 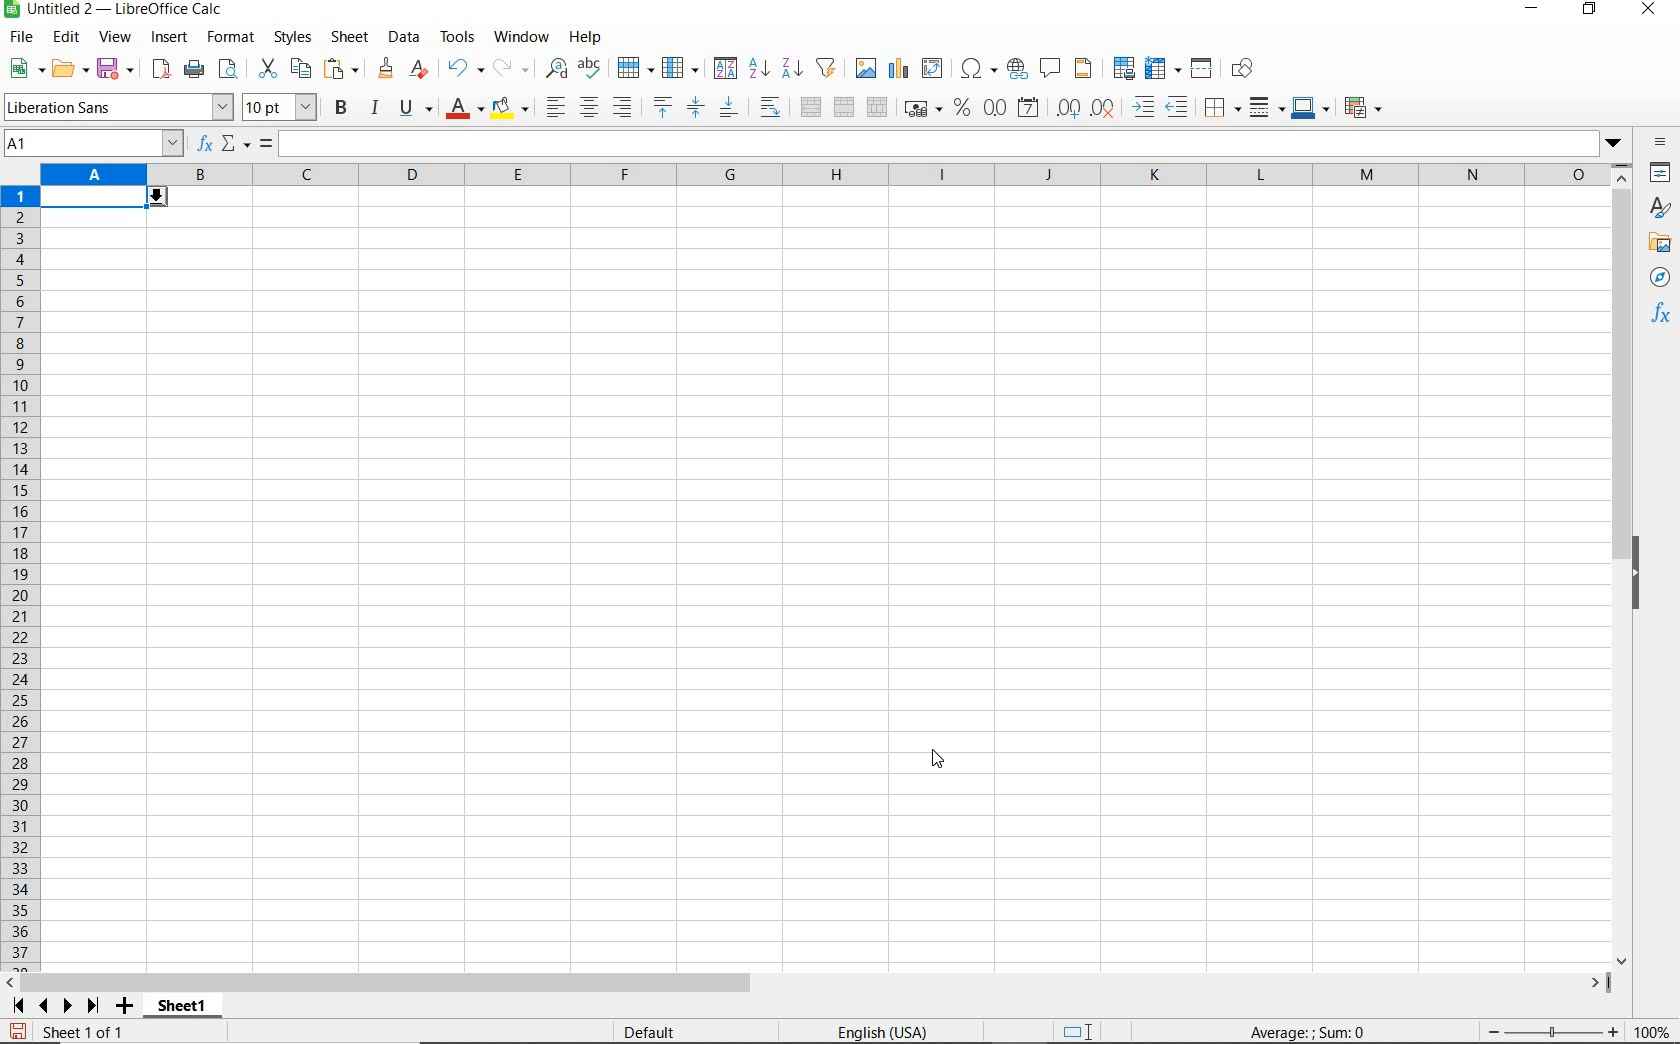 I want to click on decrease indent, so click(x=1182, y=107).